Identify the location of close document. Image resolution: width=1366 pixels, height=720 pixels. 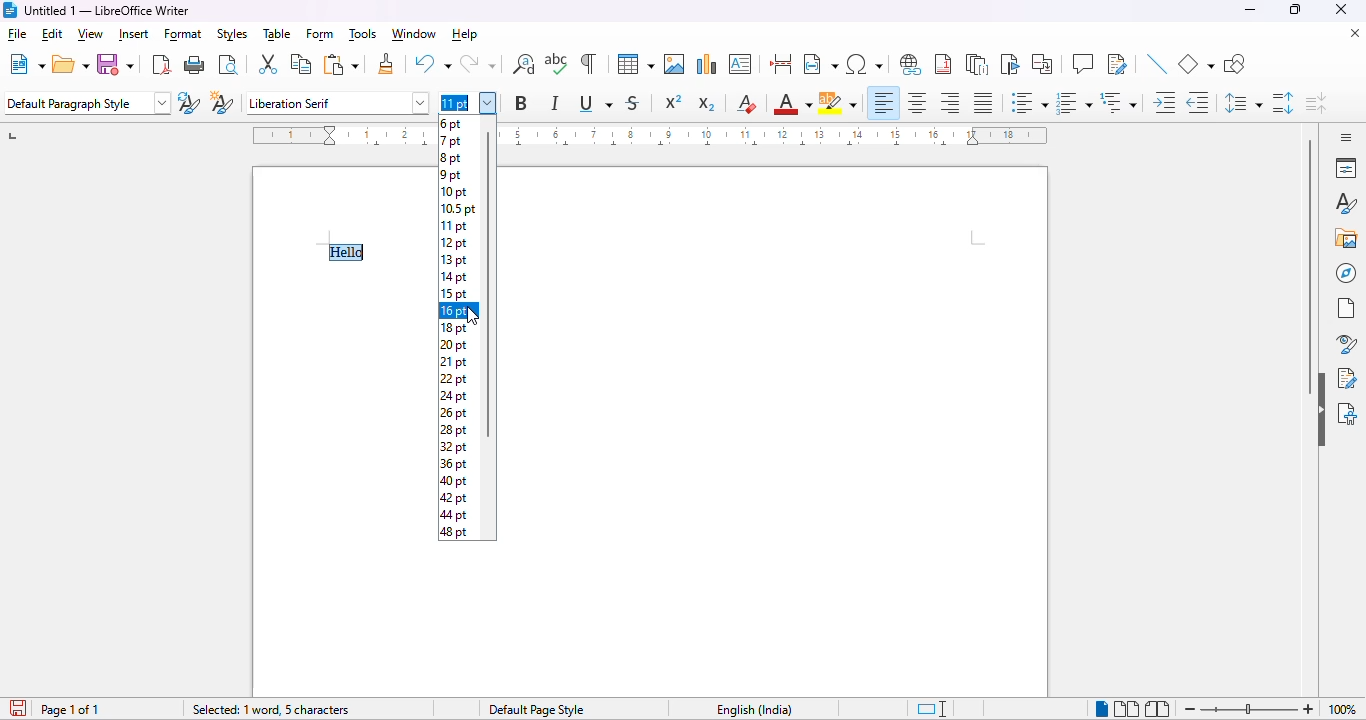
(1355, 33).